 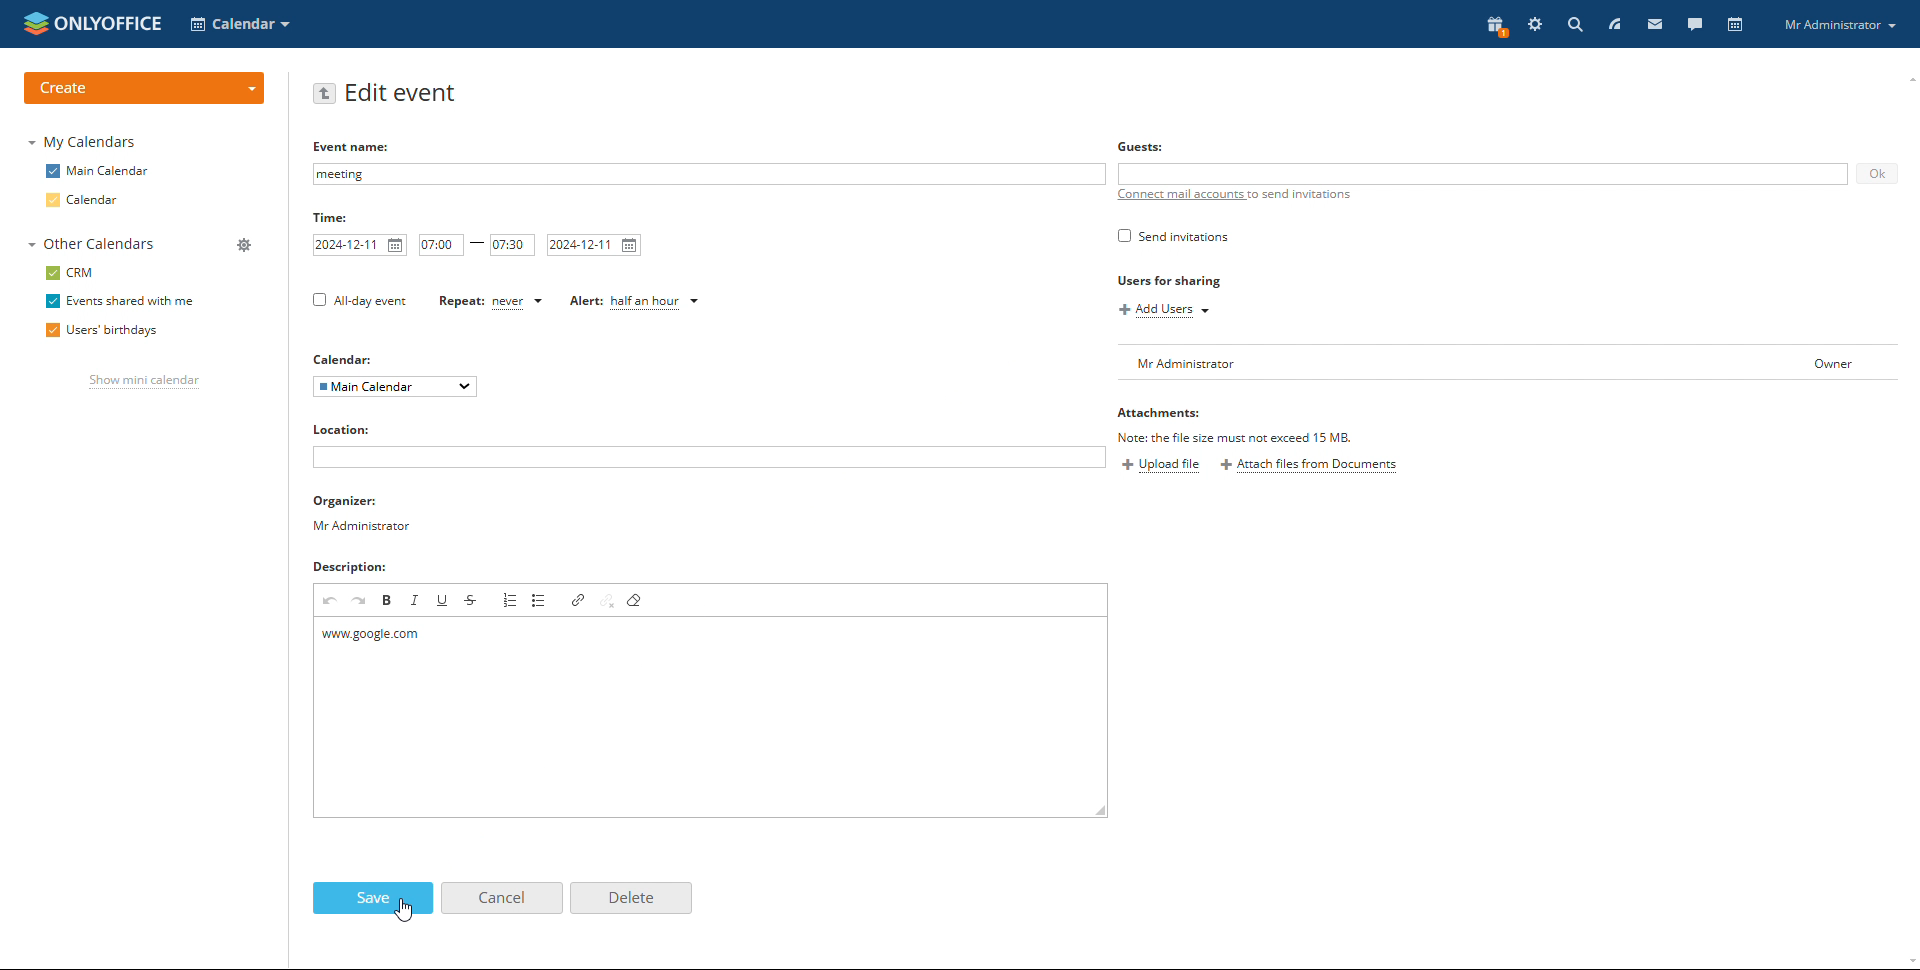 I want to click on logo, so click(x=93, y=23).